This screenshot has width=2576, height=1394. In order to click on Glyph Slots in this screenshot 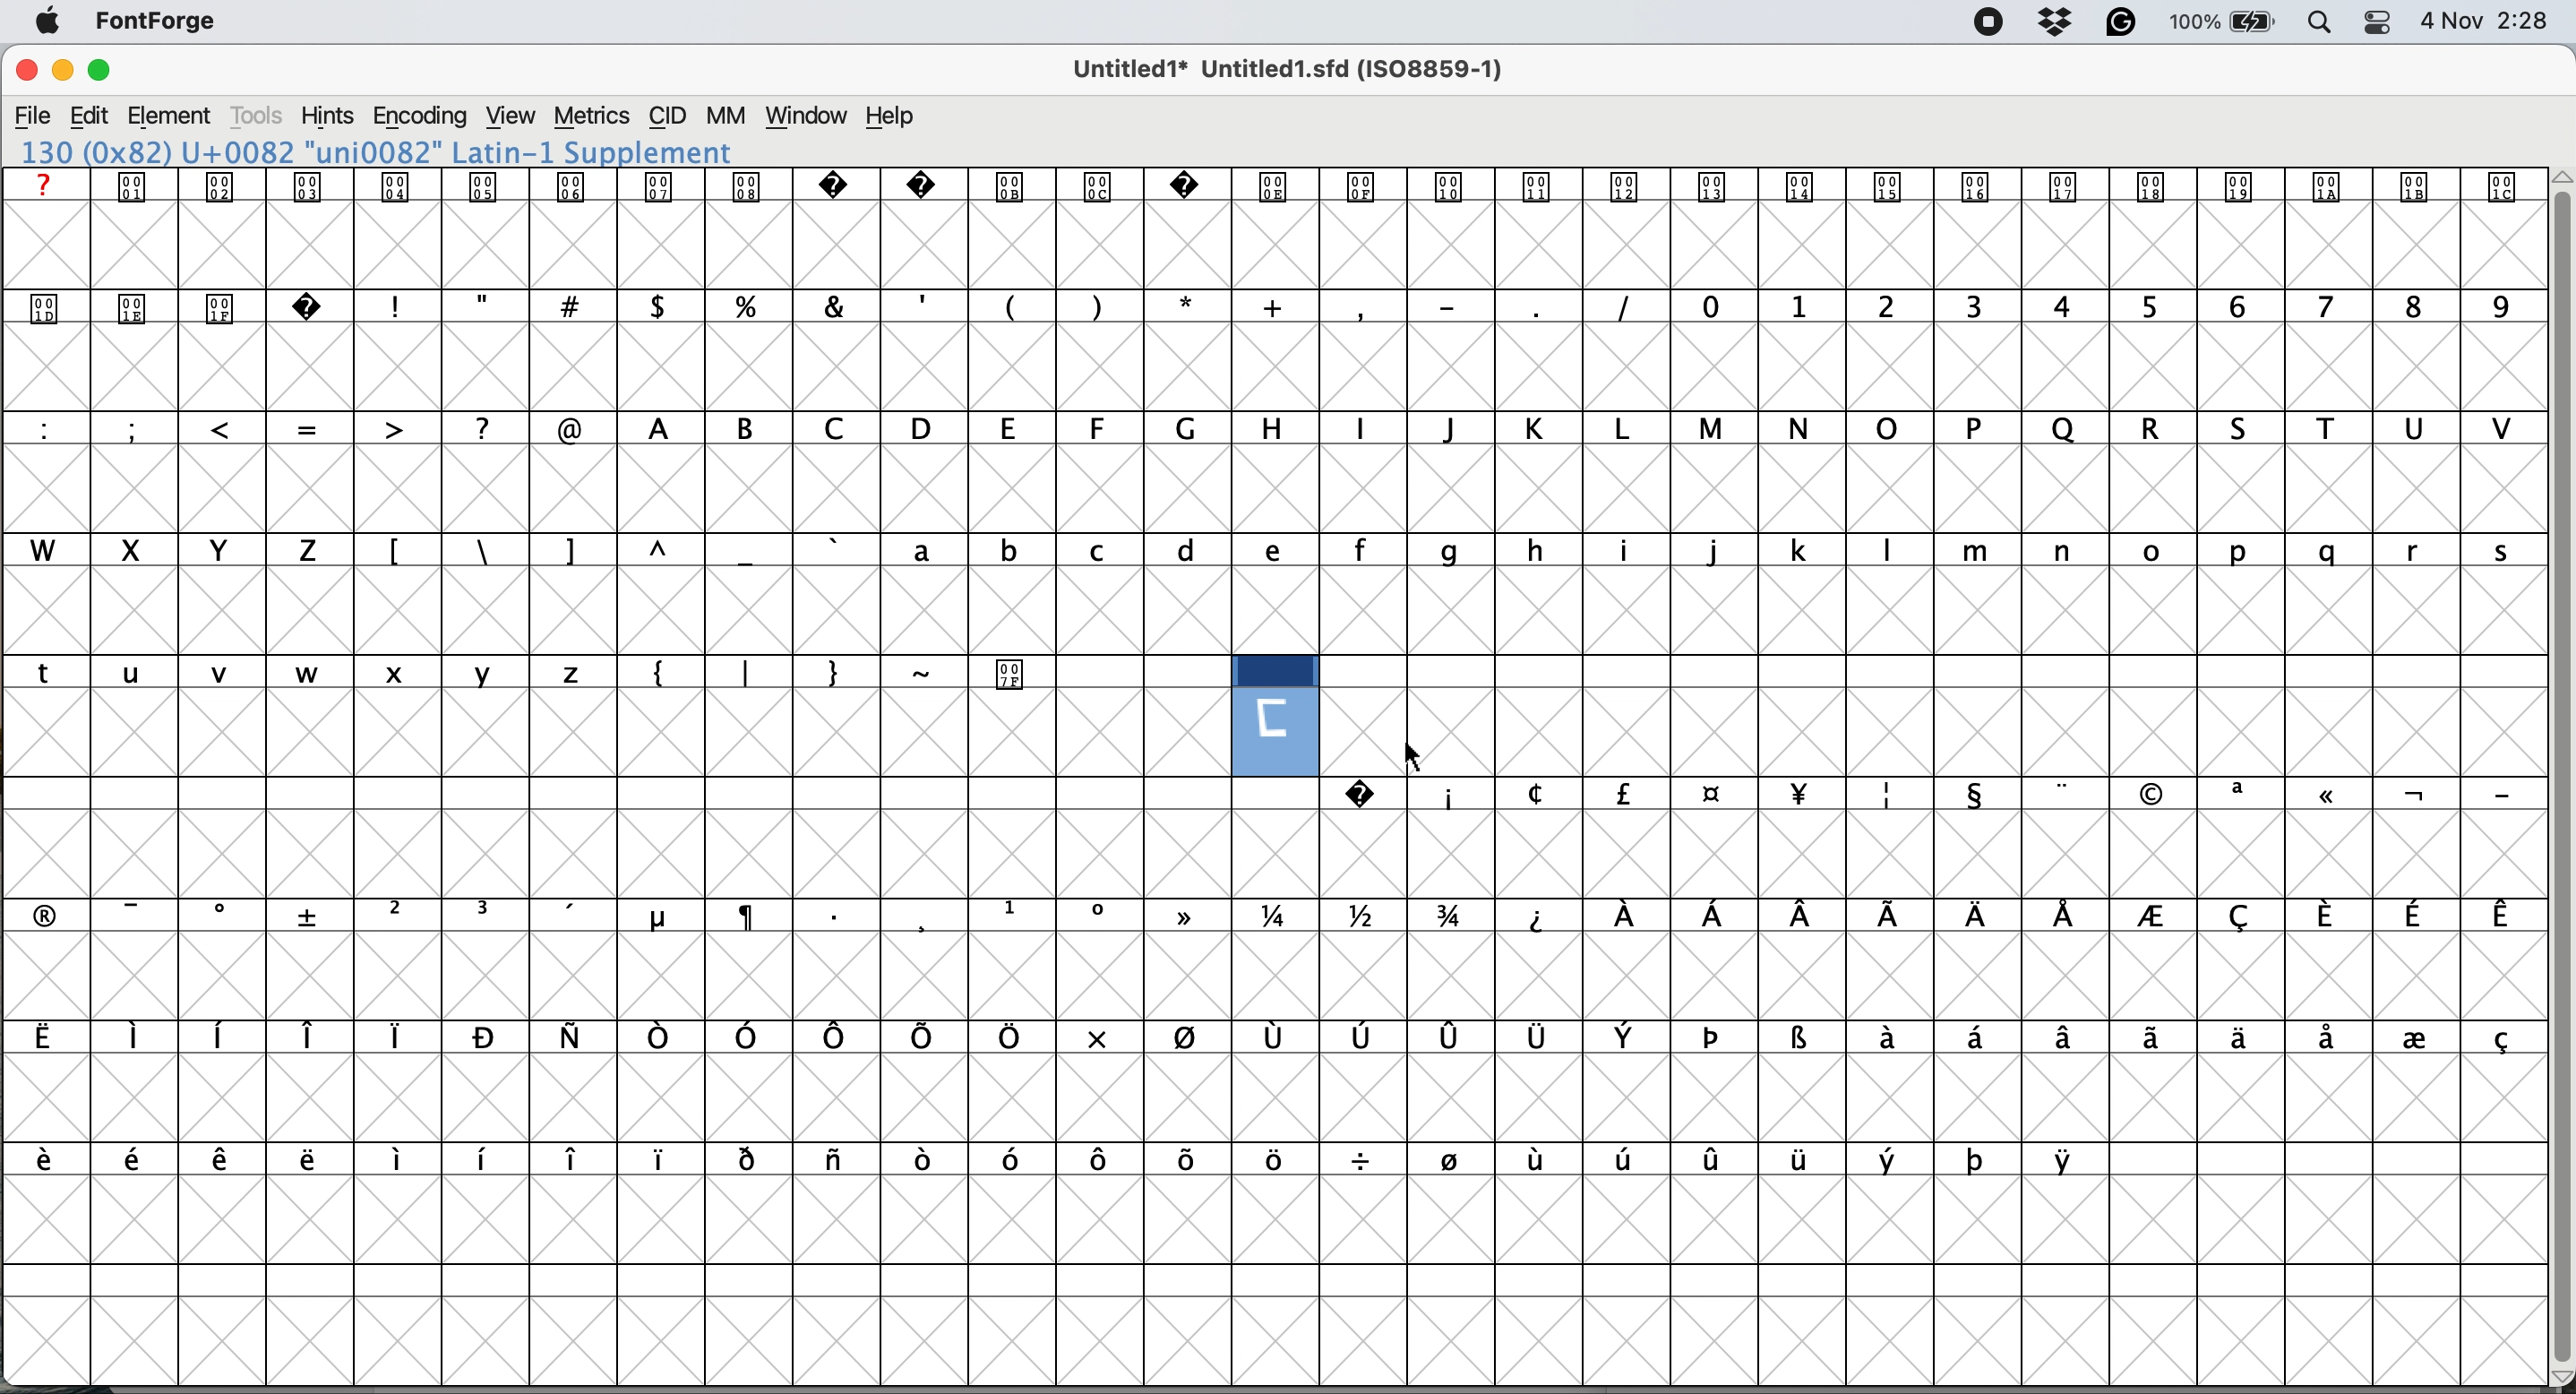, I will do `click(514, 674)`.